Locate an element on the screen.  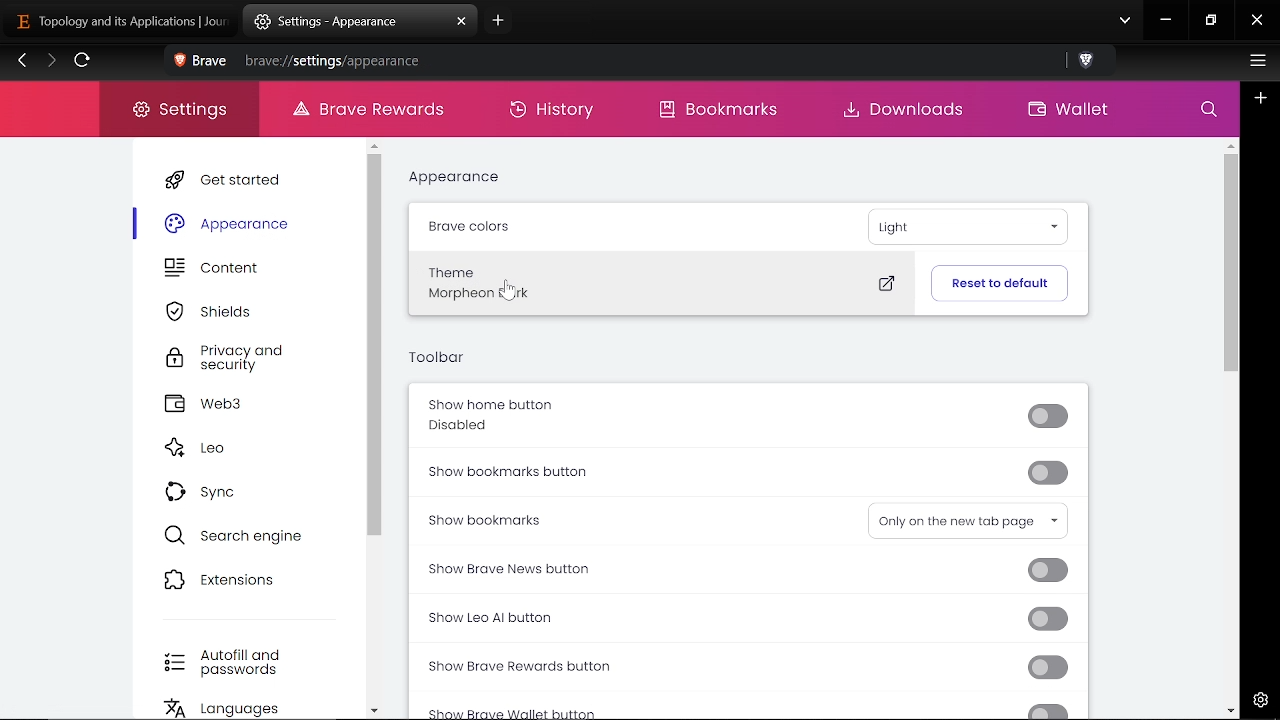
cursor is located at coordinates (513, 294).